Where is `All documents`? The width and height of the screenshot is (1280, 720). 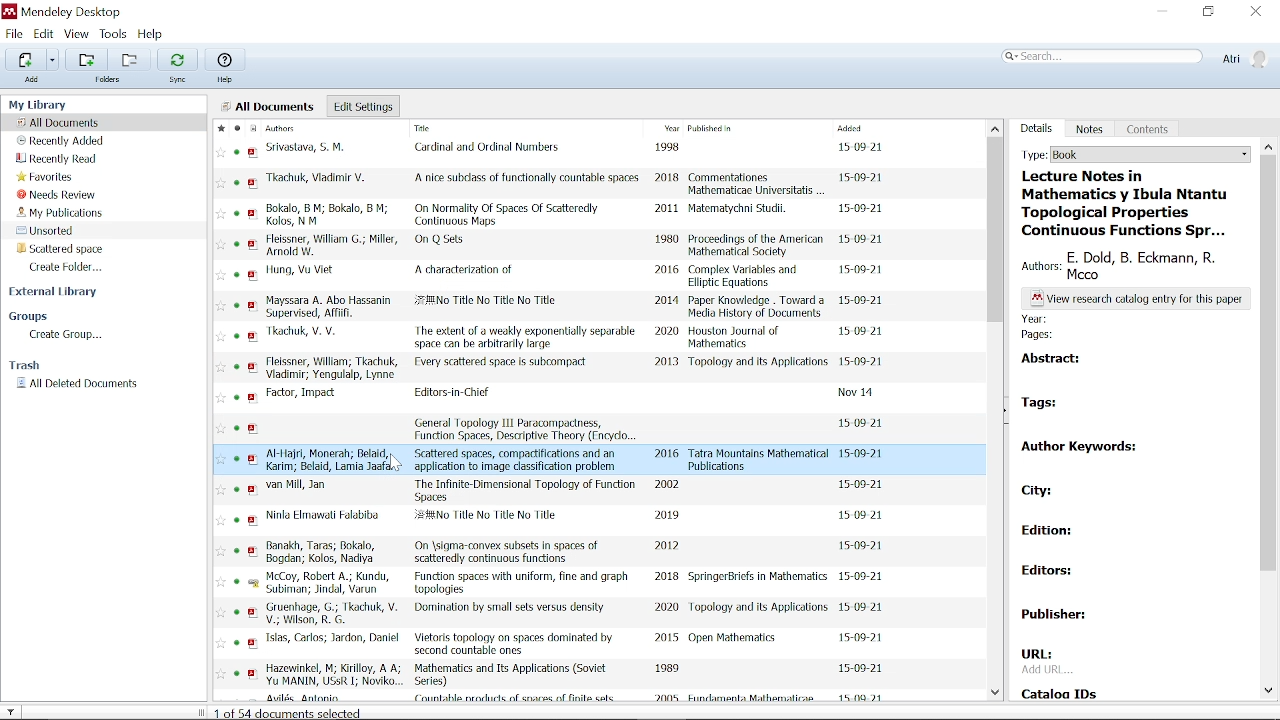
All documents is located at coordinates (60, 122).